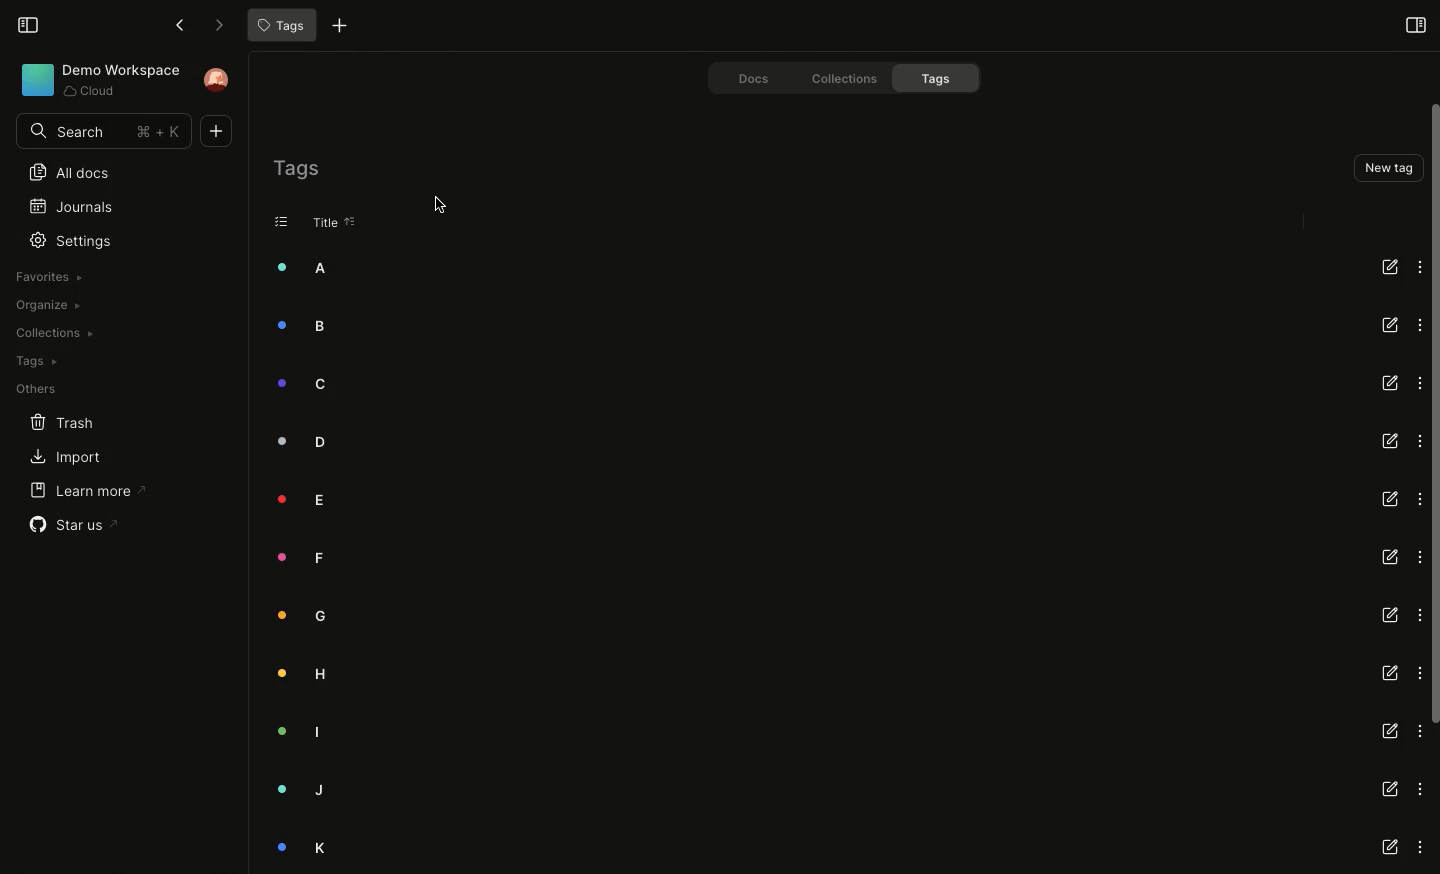  What do you see at coordinates (62, 174) in the screenshot?
I see `All docs` at bounding box center [62, 174].